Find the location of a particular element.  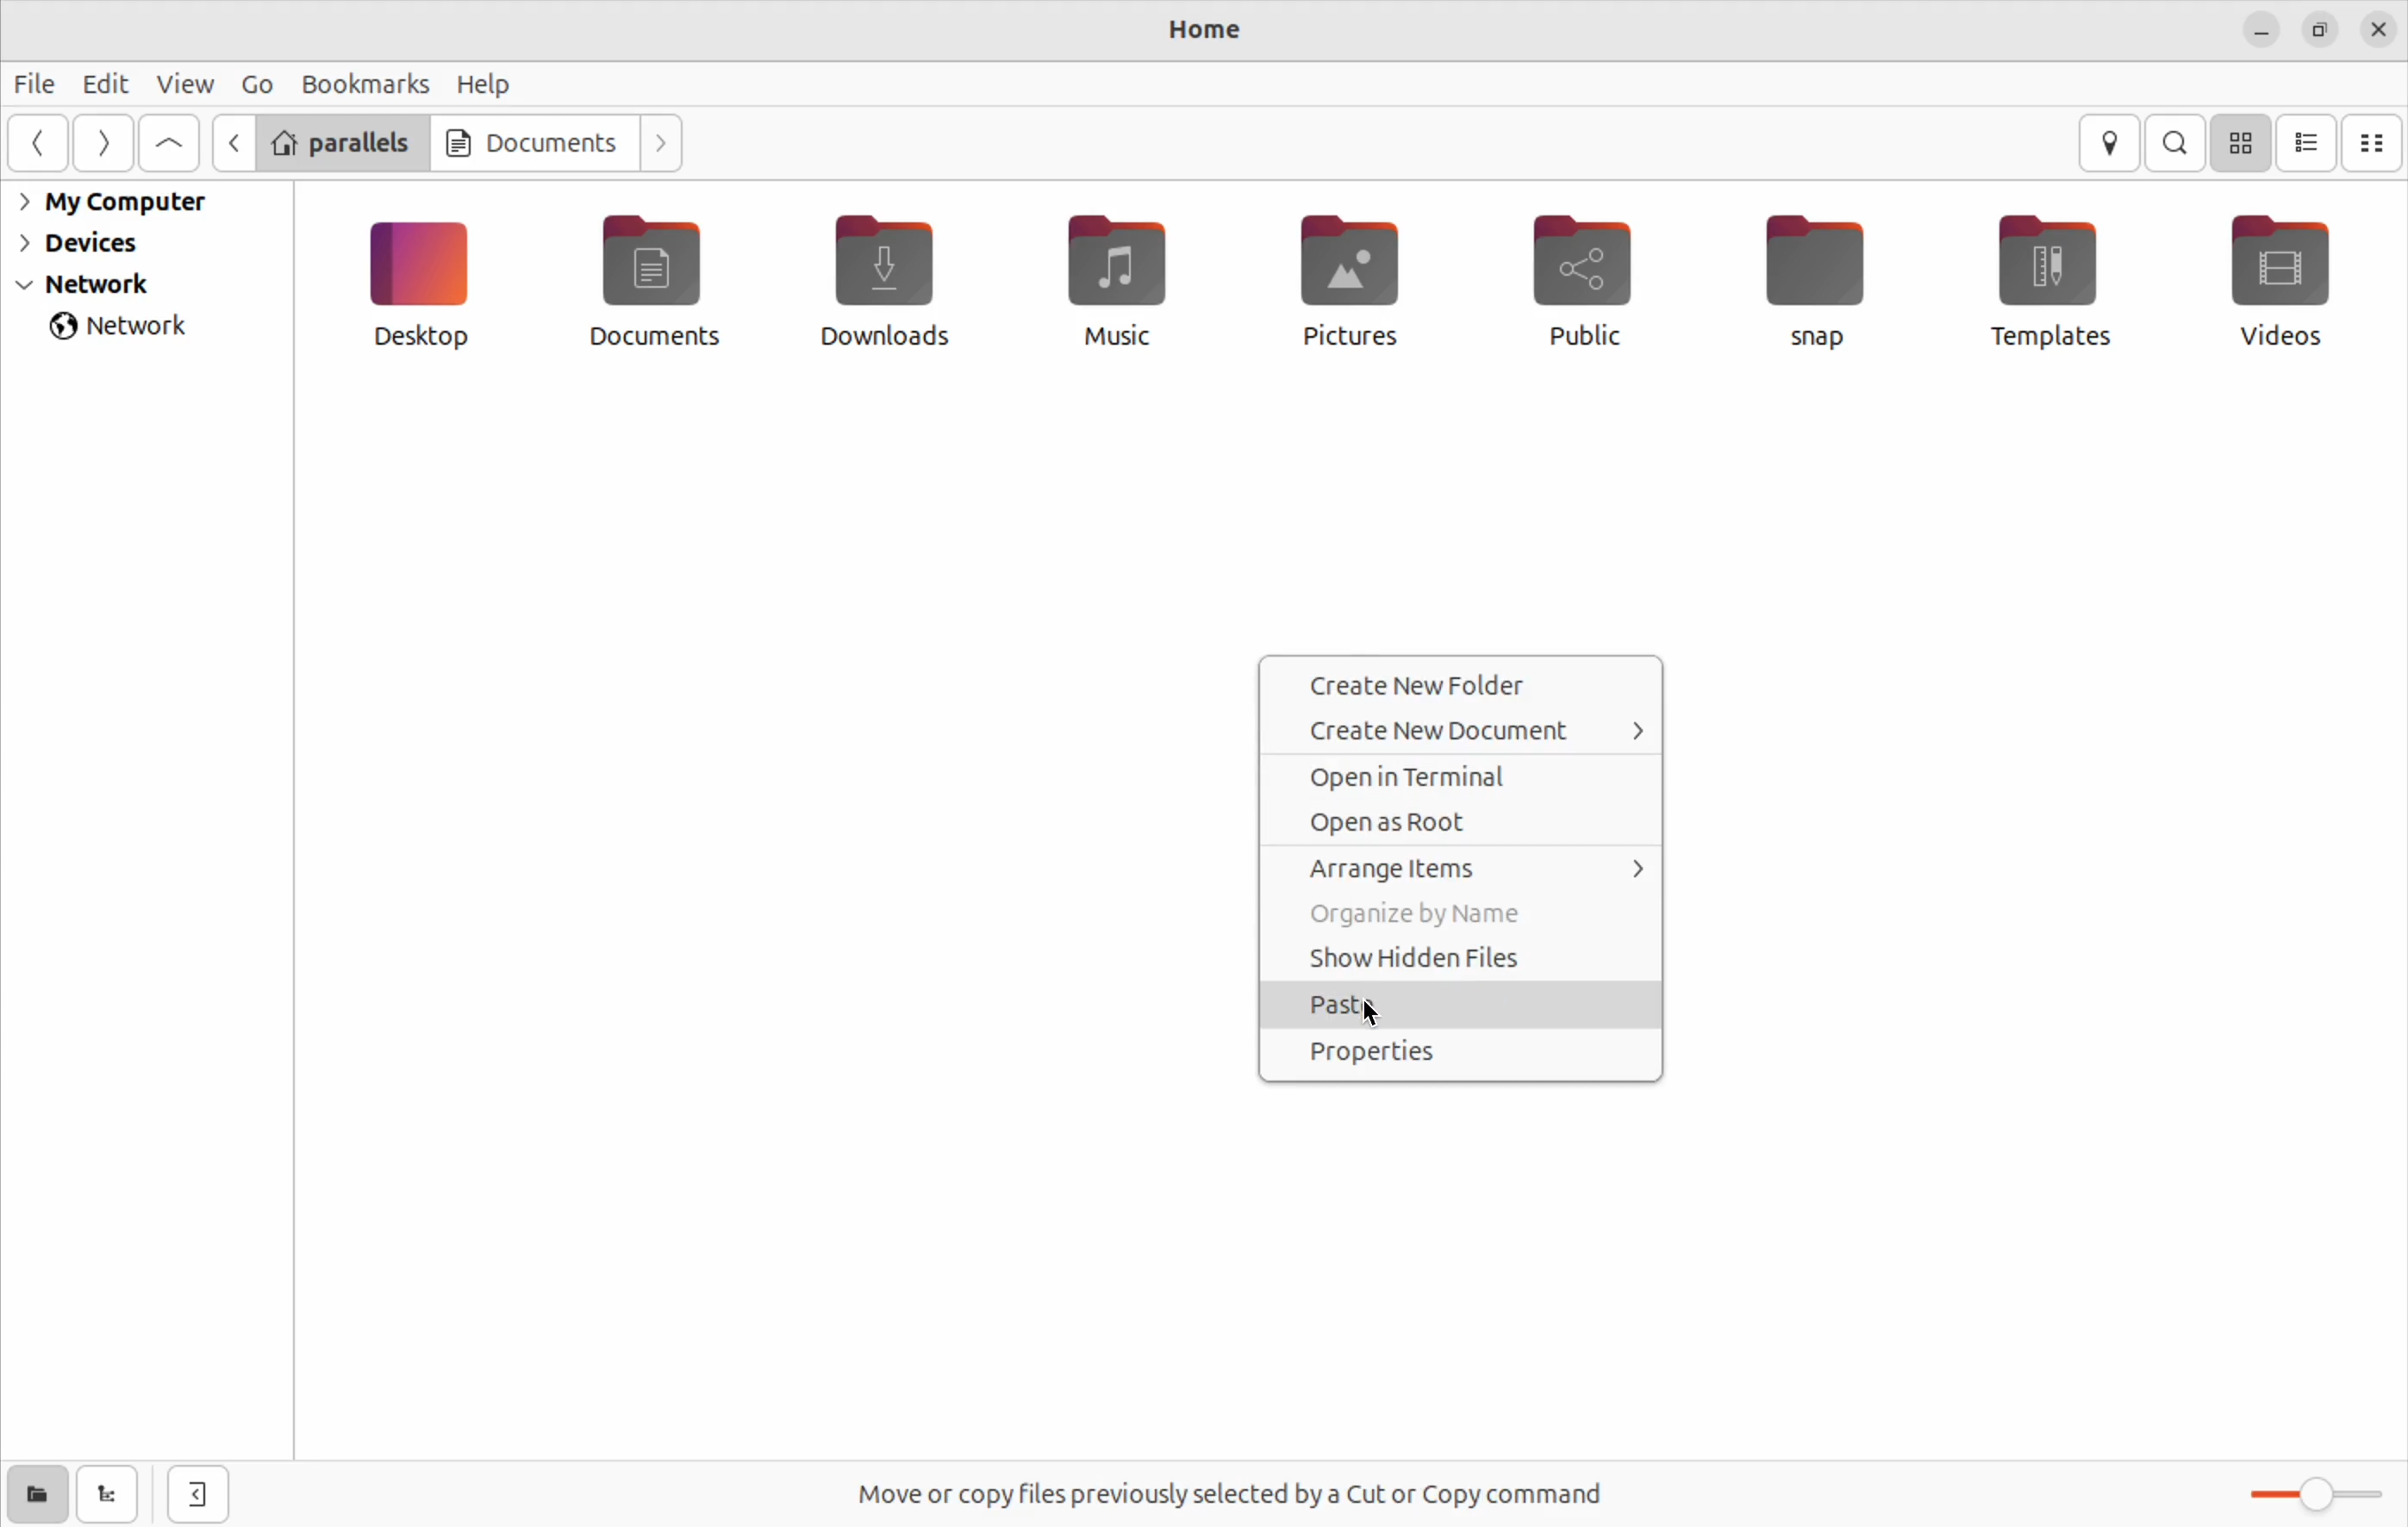

Documents is located at coordinates (660, 289).